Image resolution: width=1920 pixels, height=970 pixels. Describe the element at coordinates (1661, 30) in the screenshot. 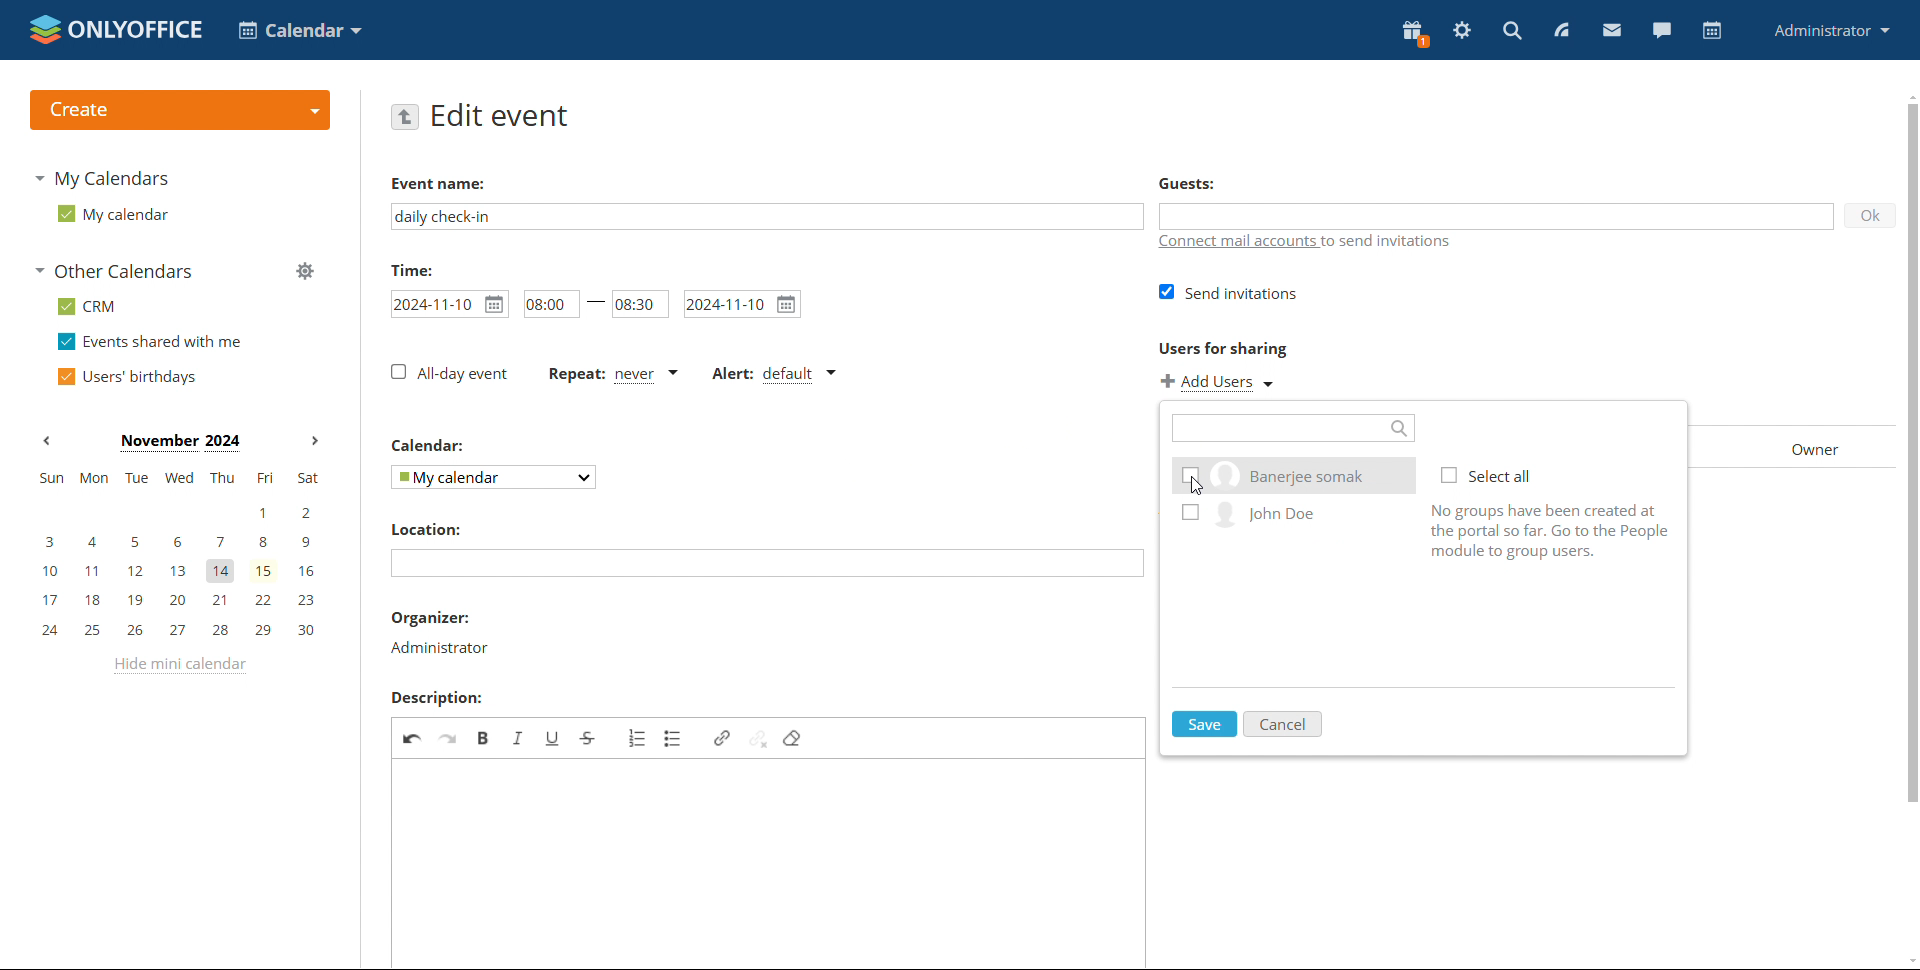

I see `chat` at that location.